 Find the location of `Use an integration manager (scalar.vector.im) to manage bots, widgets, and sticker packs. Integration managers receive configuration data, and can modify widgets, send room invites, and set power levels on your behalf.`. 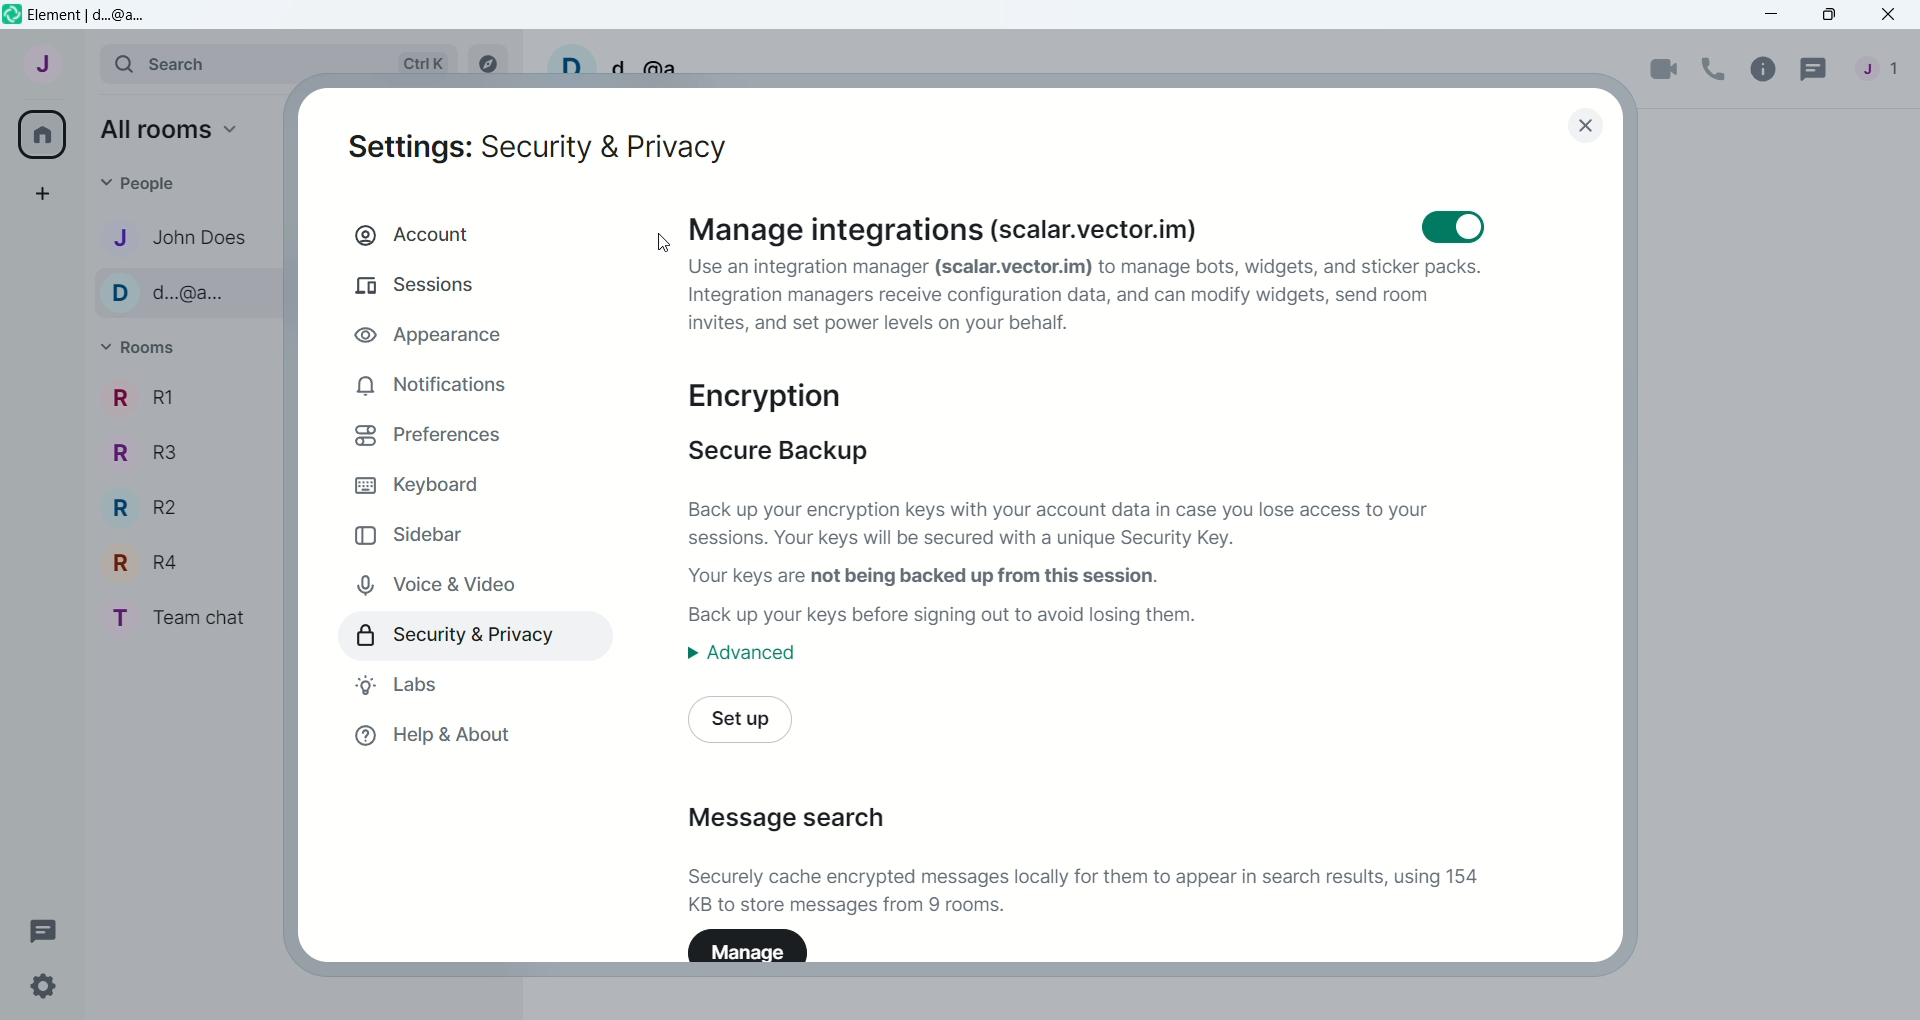

Use an integration manager (scalar.vector.im) to manage bots, widgets, and sticker packs. Integration managers receive configuration data, and can modify widgets, send room invites, and set power levels on your behalf. is located at coordinates (1086, 295).